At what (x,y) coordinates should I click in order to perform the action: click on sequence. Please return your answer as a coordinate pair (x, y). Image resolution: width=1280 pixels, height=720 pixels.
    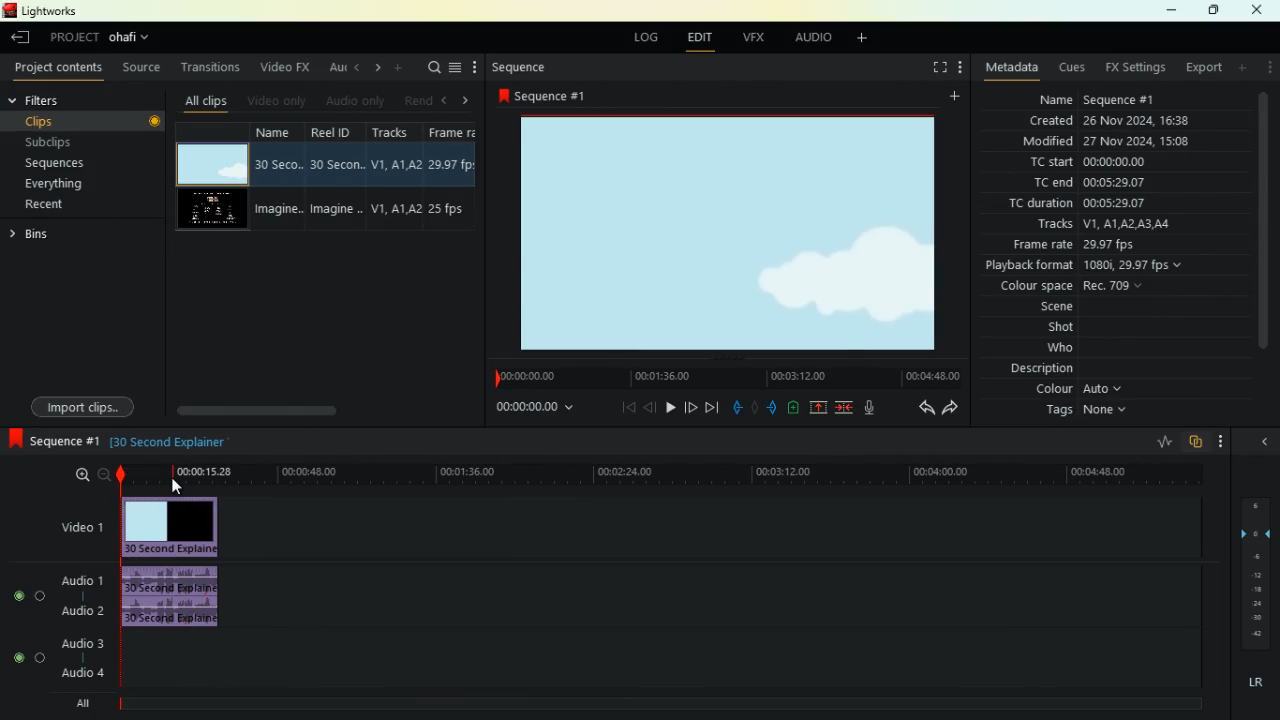
    Looking at the image, I should click on (51, 442).